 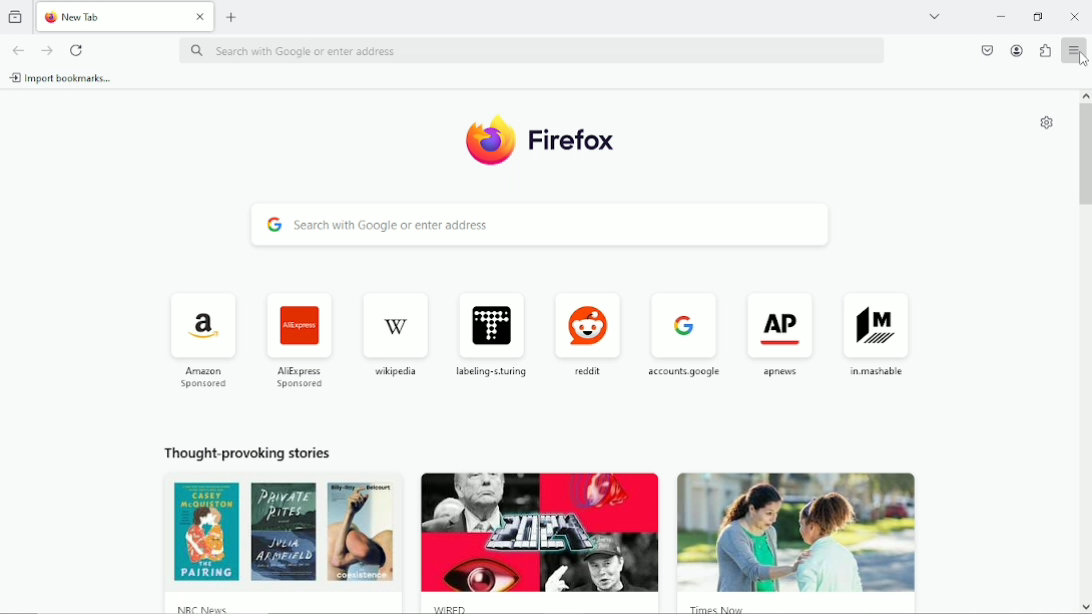 I want to click on Reload current page, so click(x=78, y=49).